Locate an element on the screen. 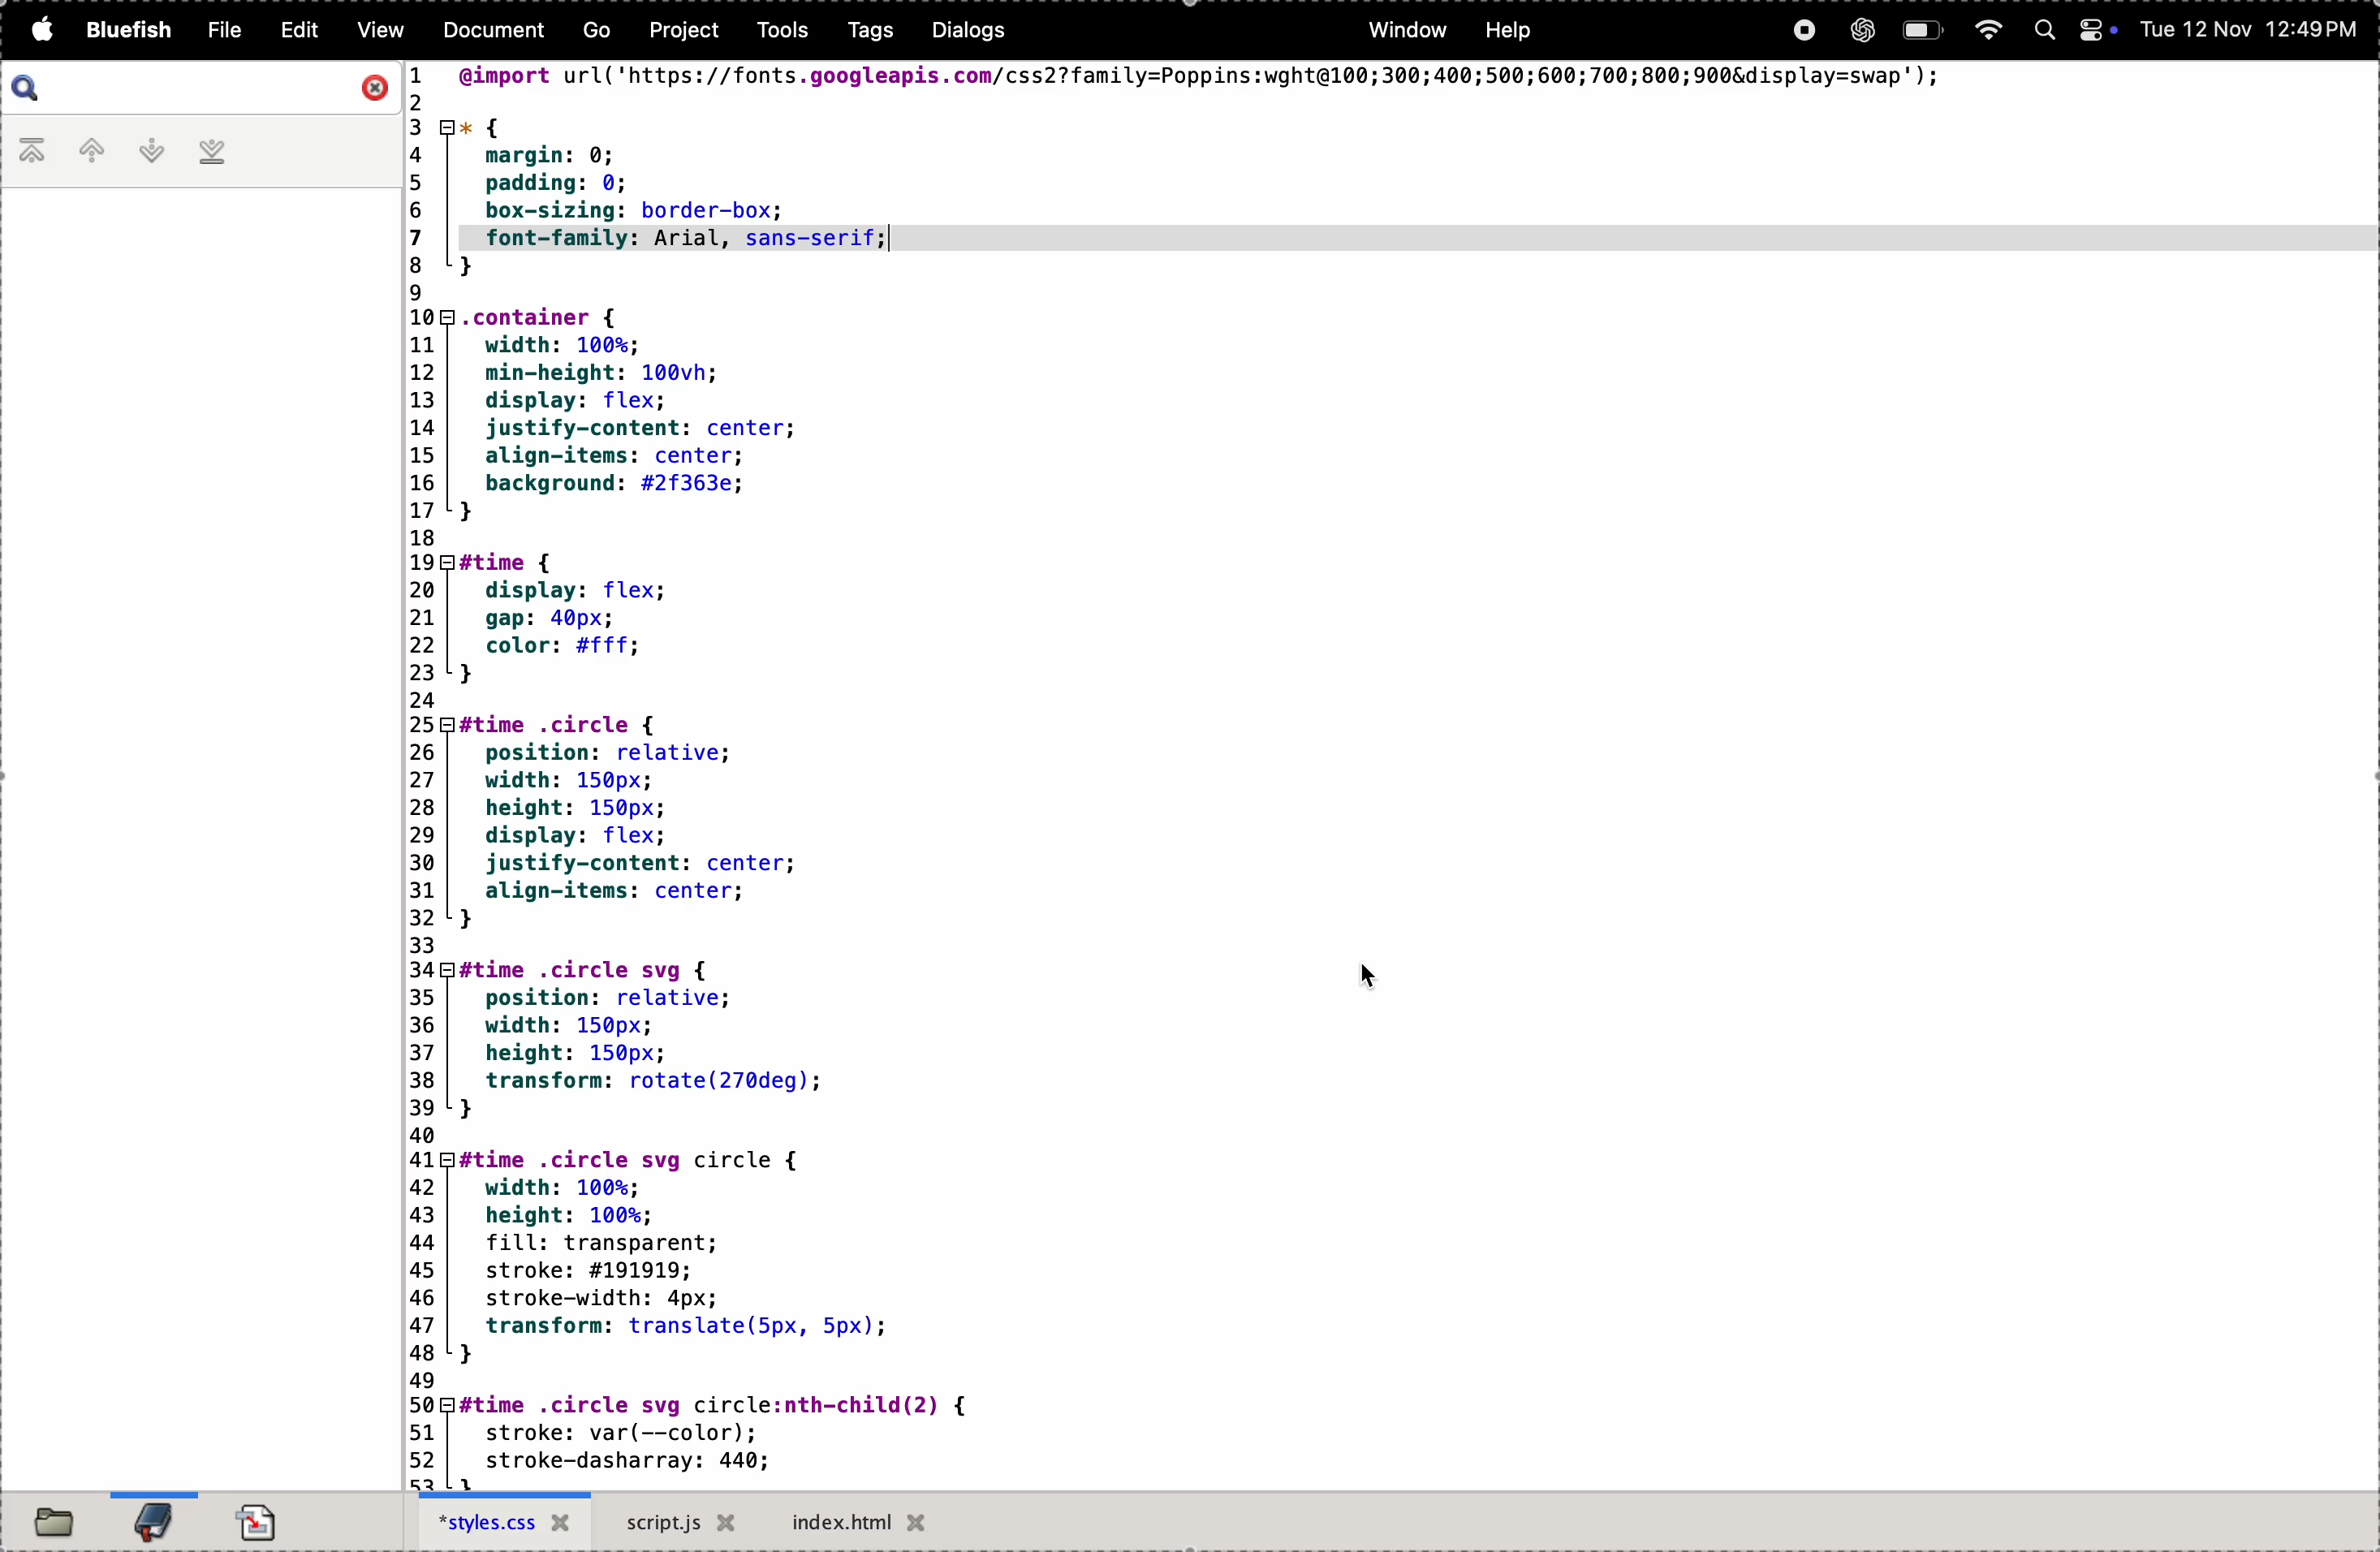 This screenshot has height=1552, width=2380. last bookmark is located at coordinates (216, 155).